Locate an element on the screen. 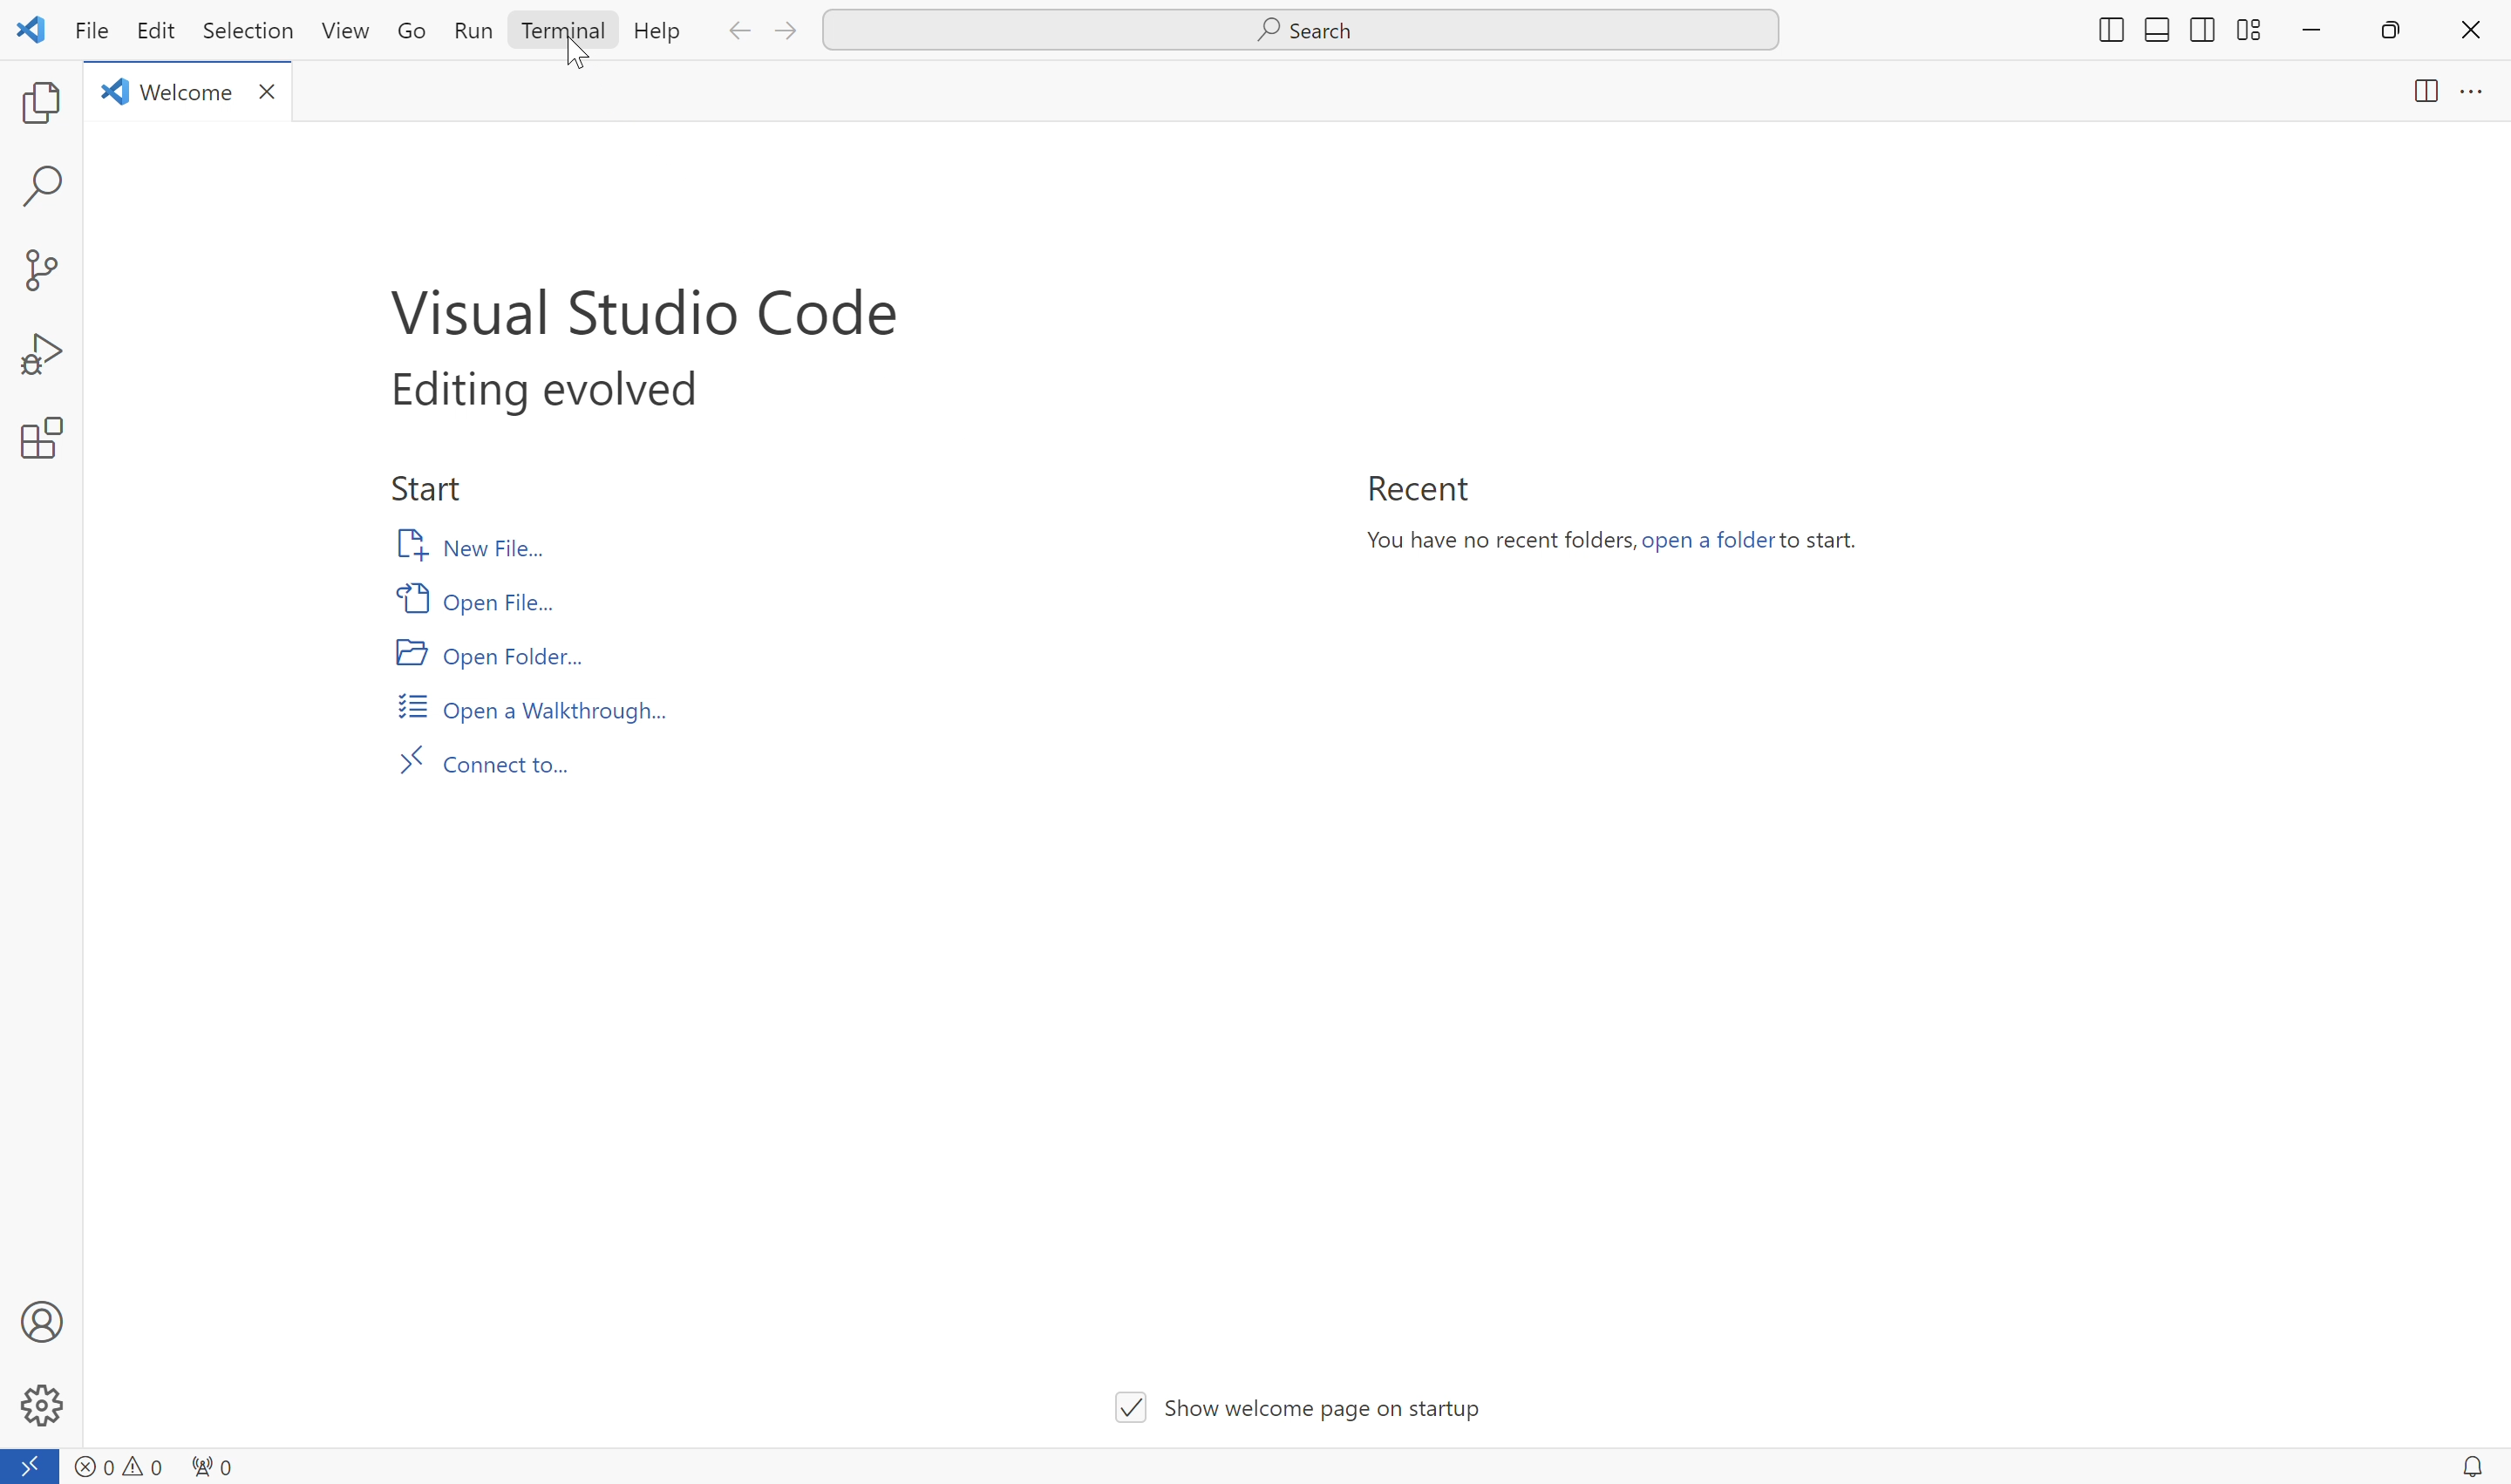 The image size is (2511, 1484). Selection is located at coordinates (243, 31).